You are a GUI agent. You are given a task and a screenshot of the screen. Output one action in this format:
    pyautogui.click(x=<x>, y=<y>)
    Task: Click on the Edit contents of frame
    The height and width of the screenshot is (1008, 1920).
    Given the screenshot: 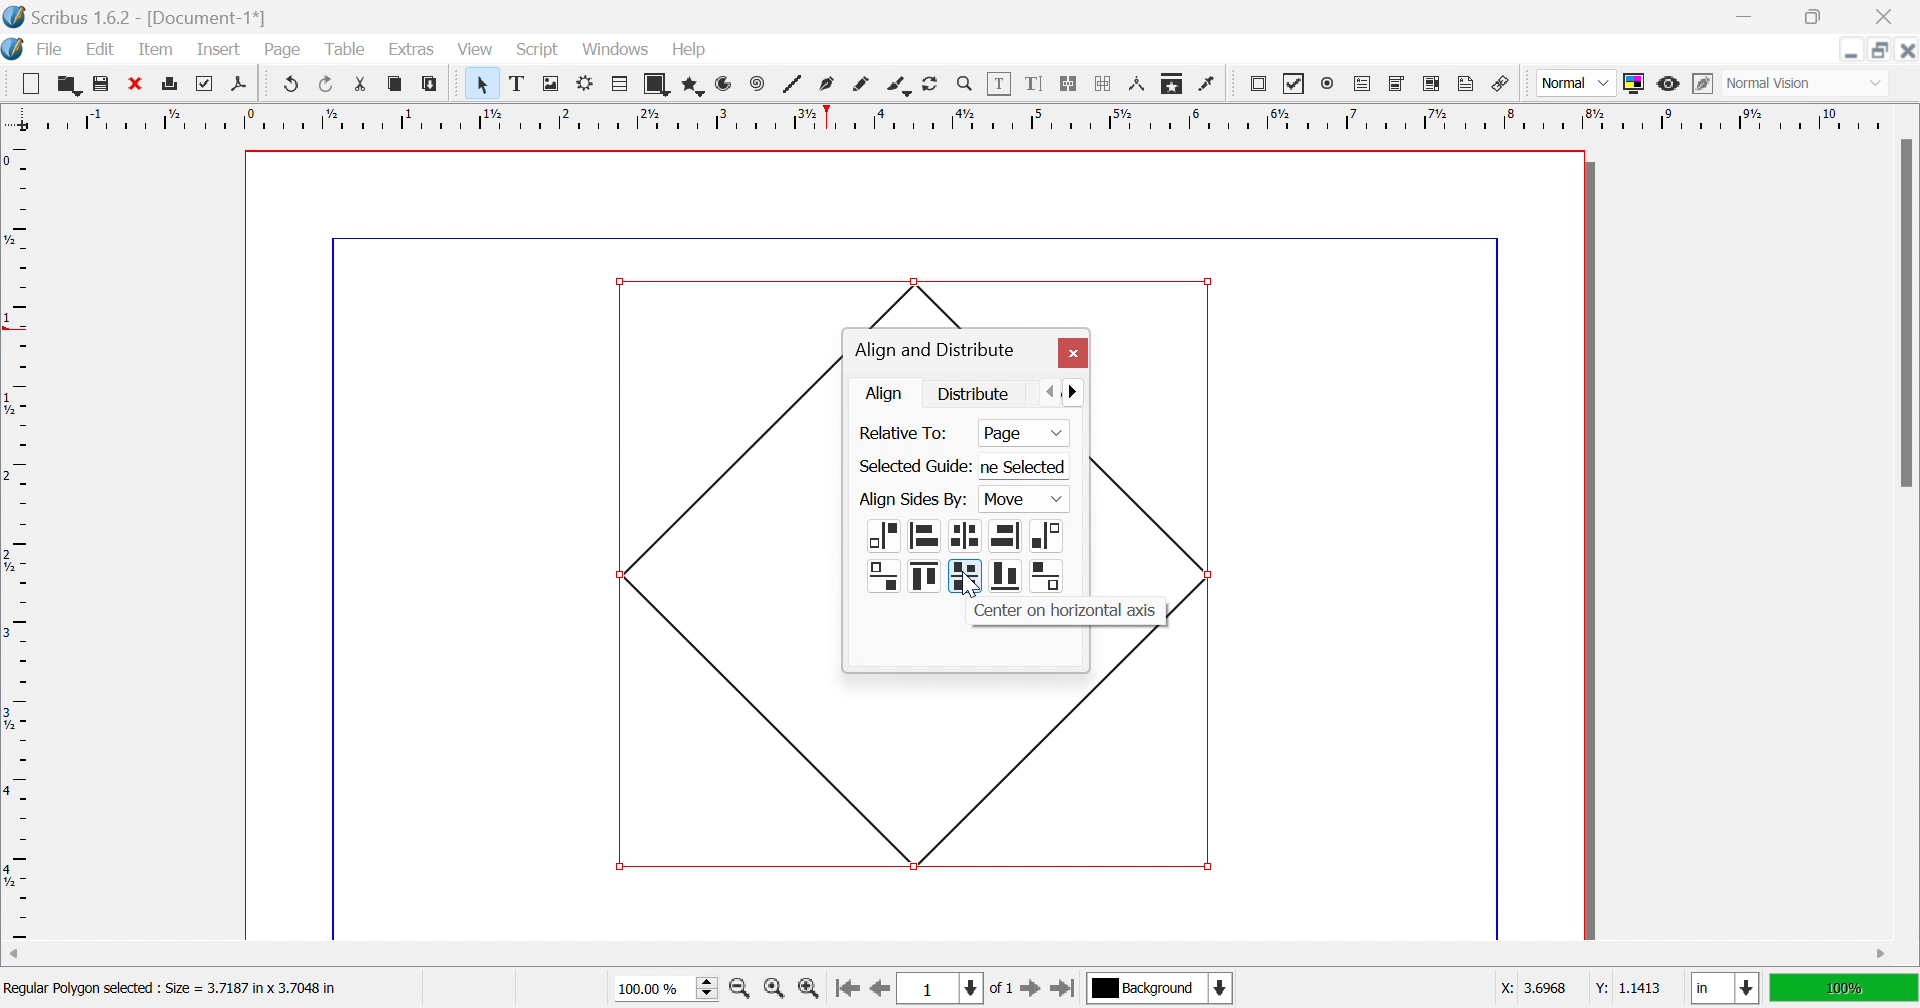 What is the action you would take?
    pyautogui.click(x=1000, y=81)
    